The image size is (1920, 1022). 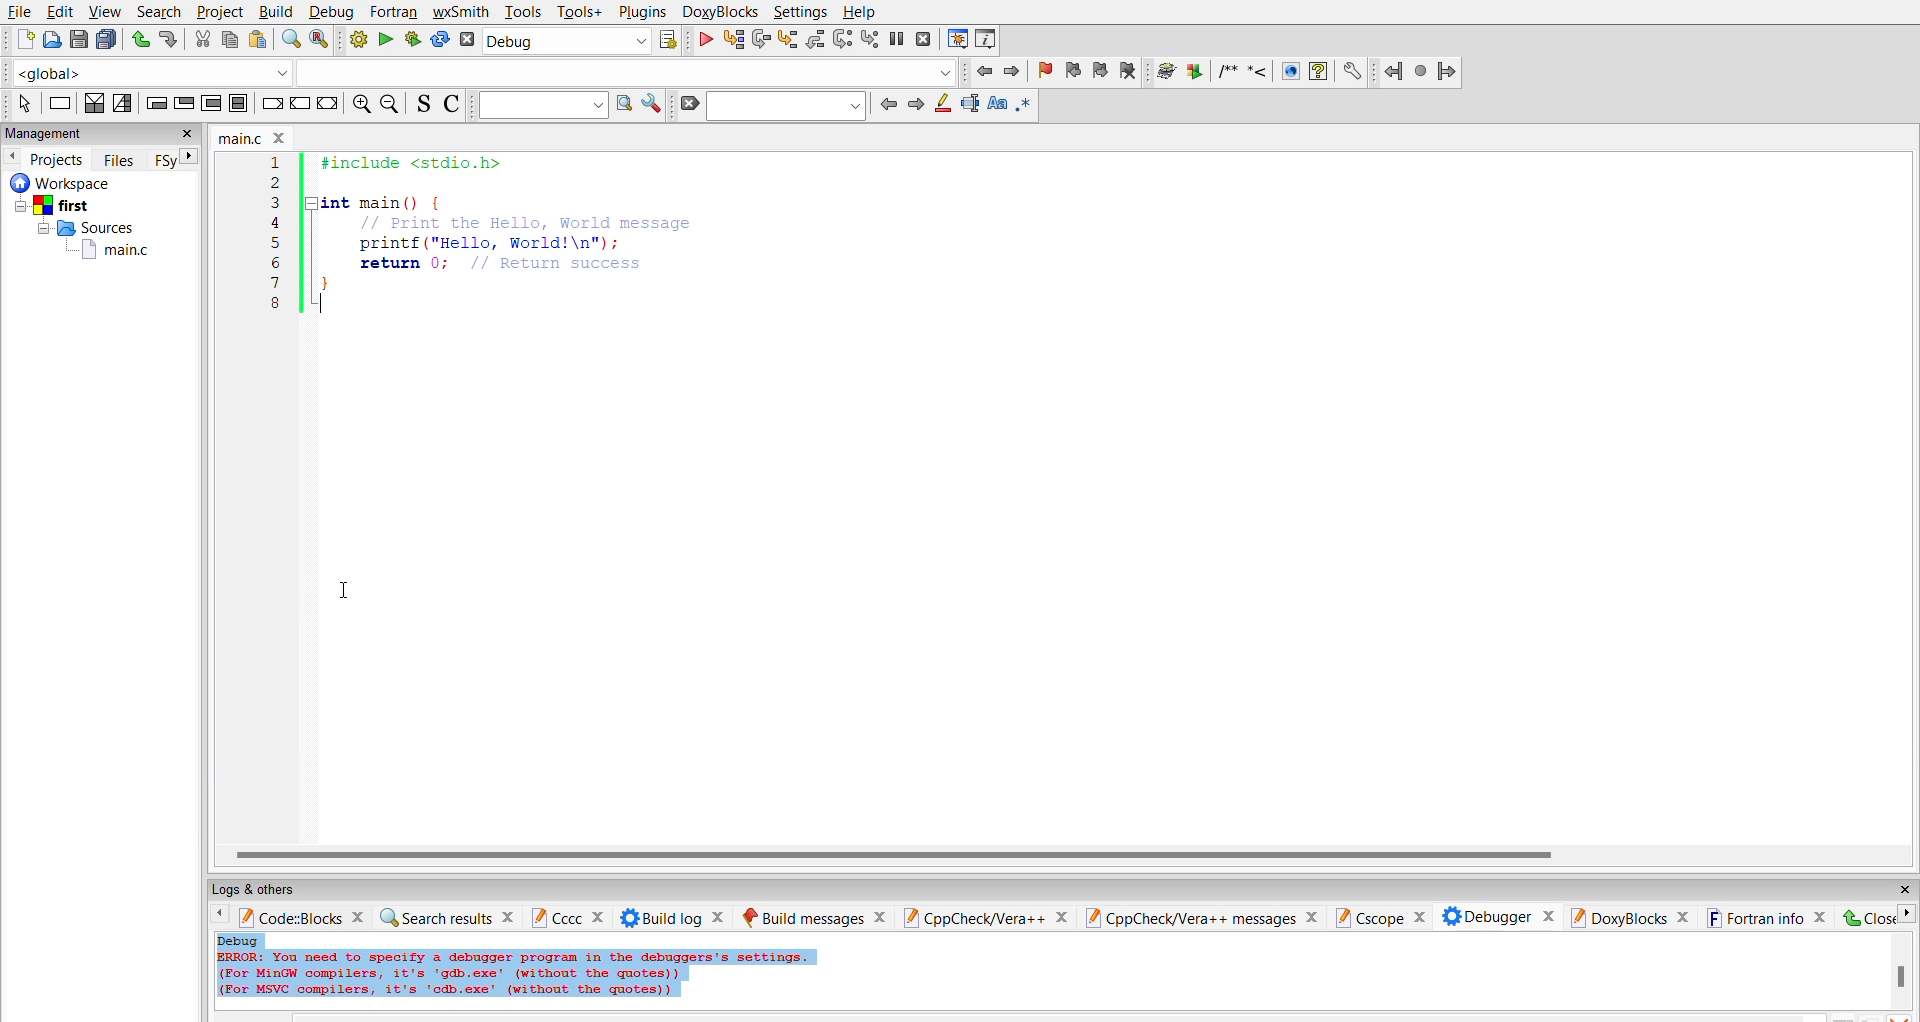 I want to click on file, so click(x=21, y=12).